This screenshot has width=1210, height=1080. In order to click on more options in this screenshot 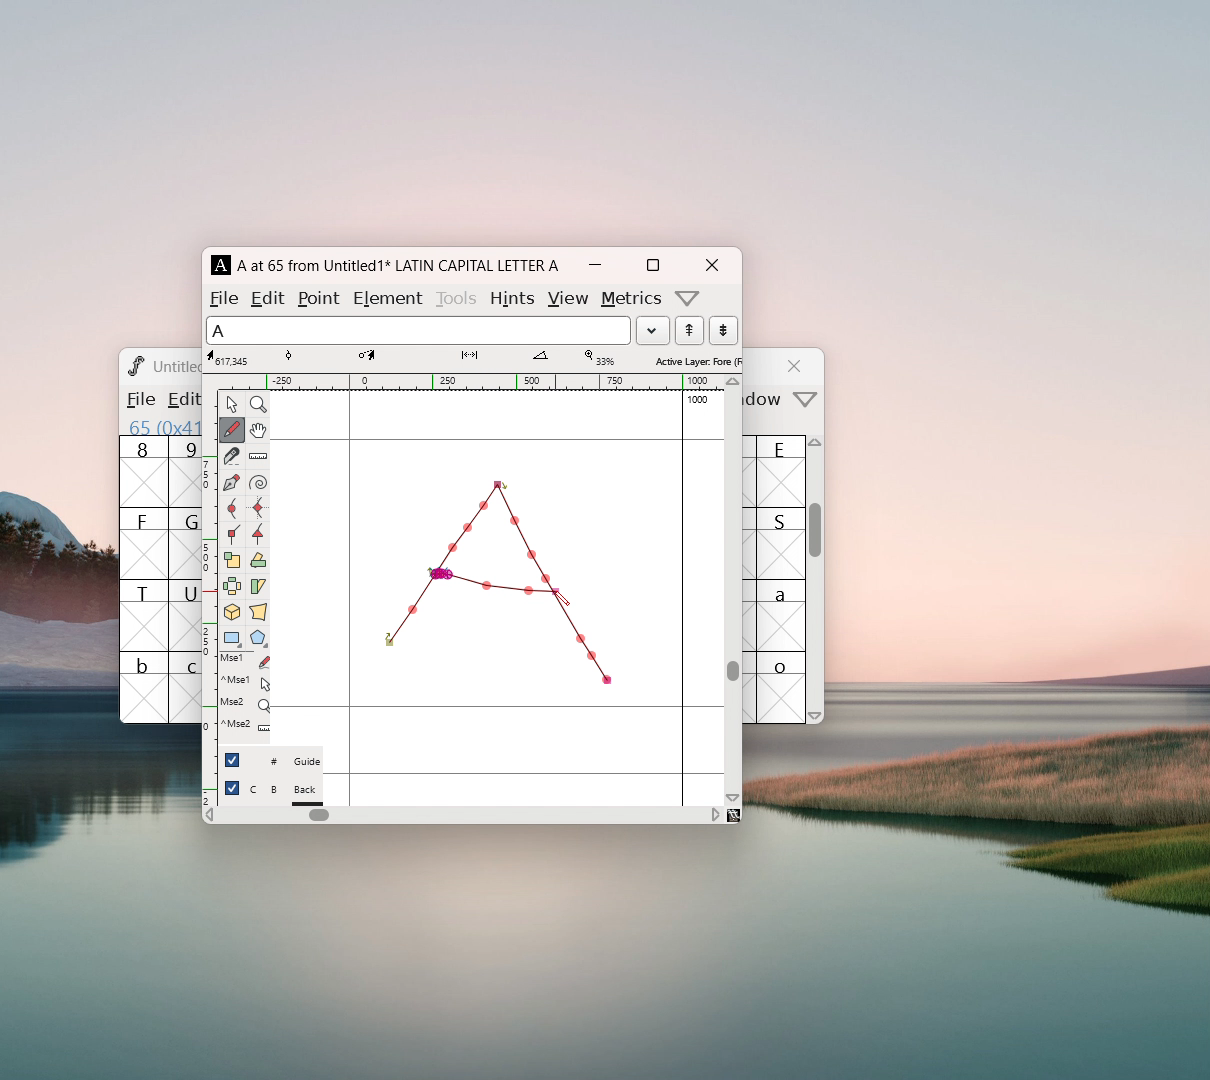, I will do `click(806, 401)`.